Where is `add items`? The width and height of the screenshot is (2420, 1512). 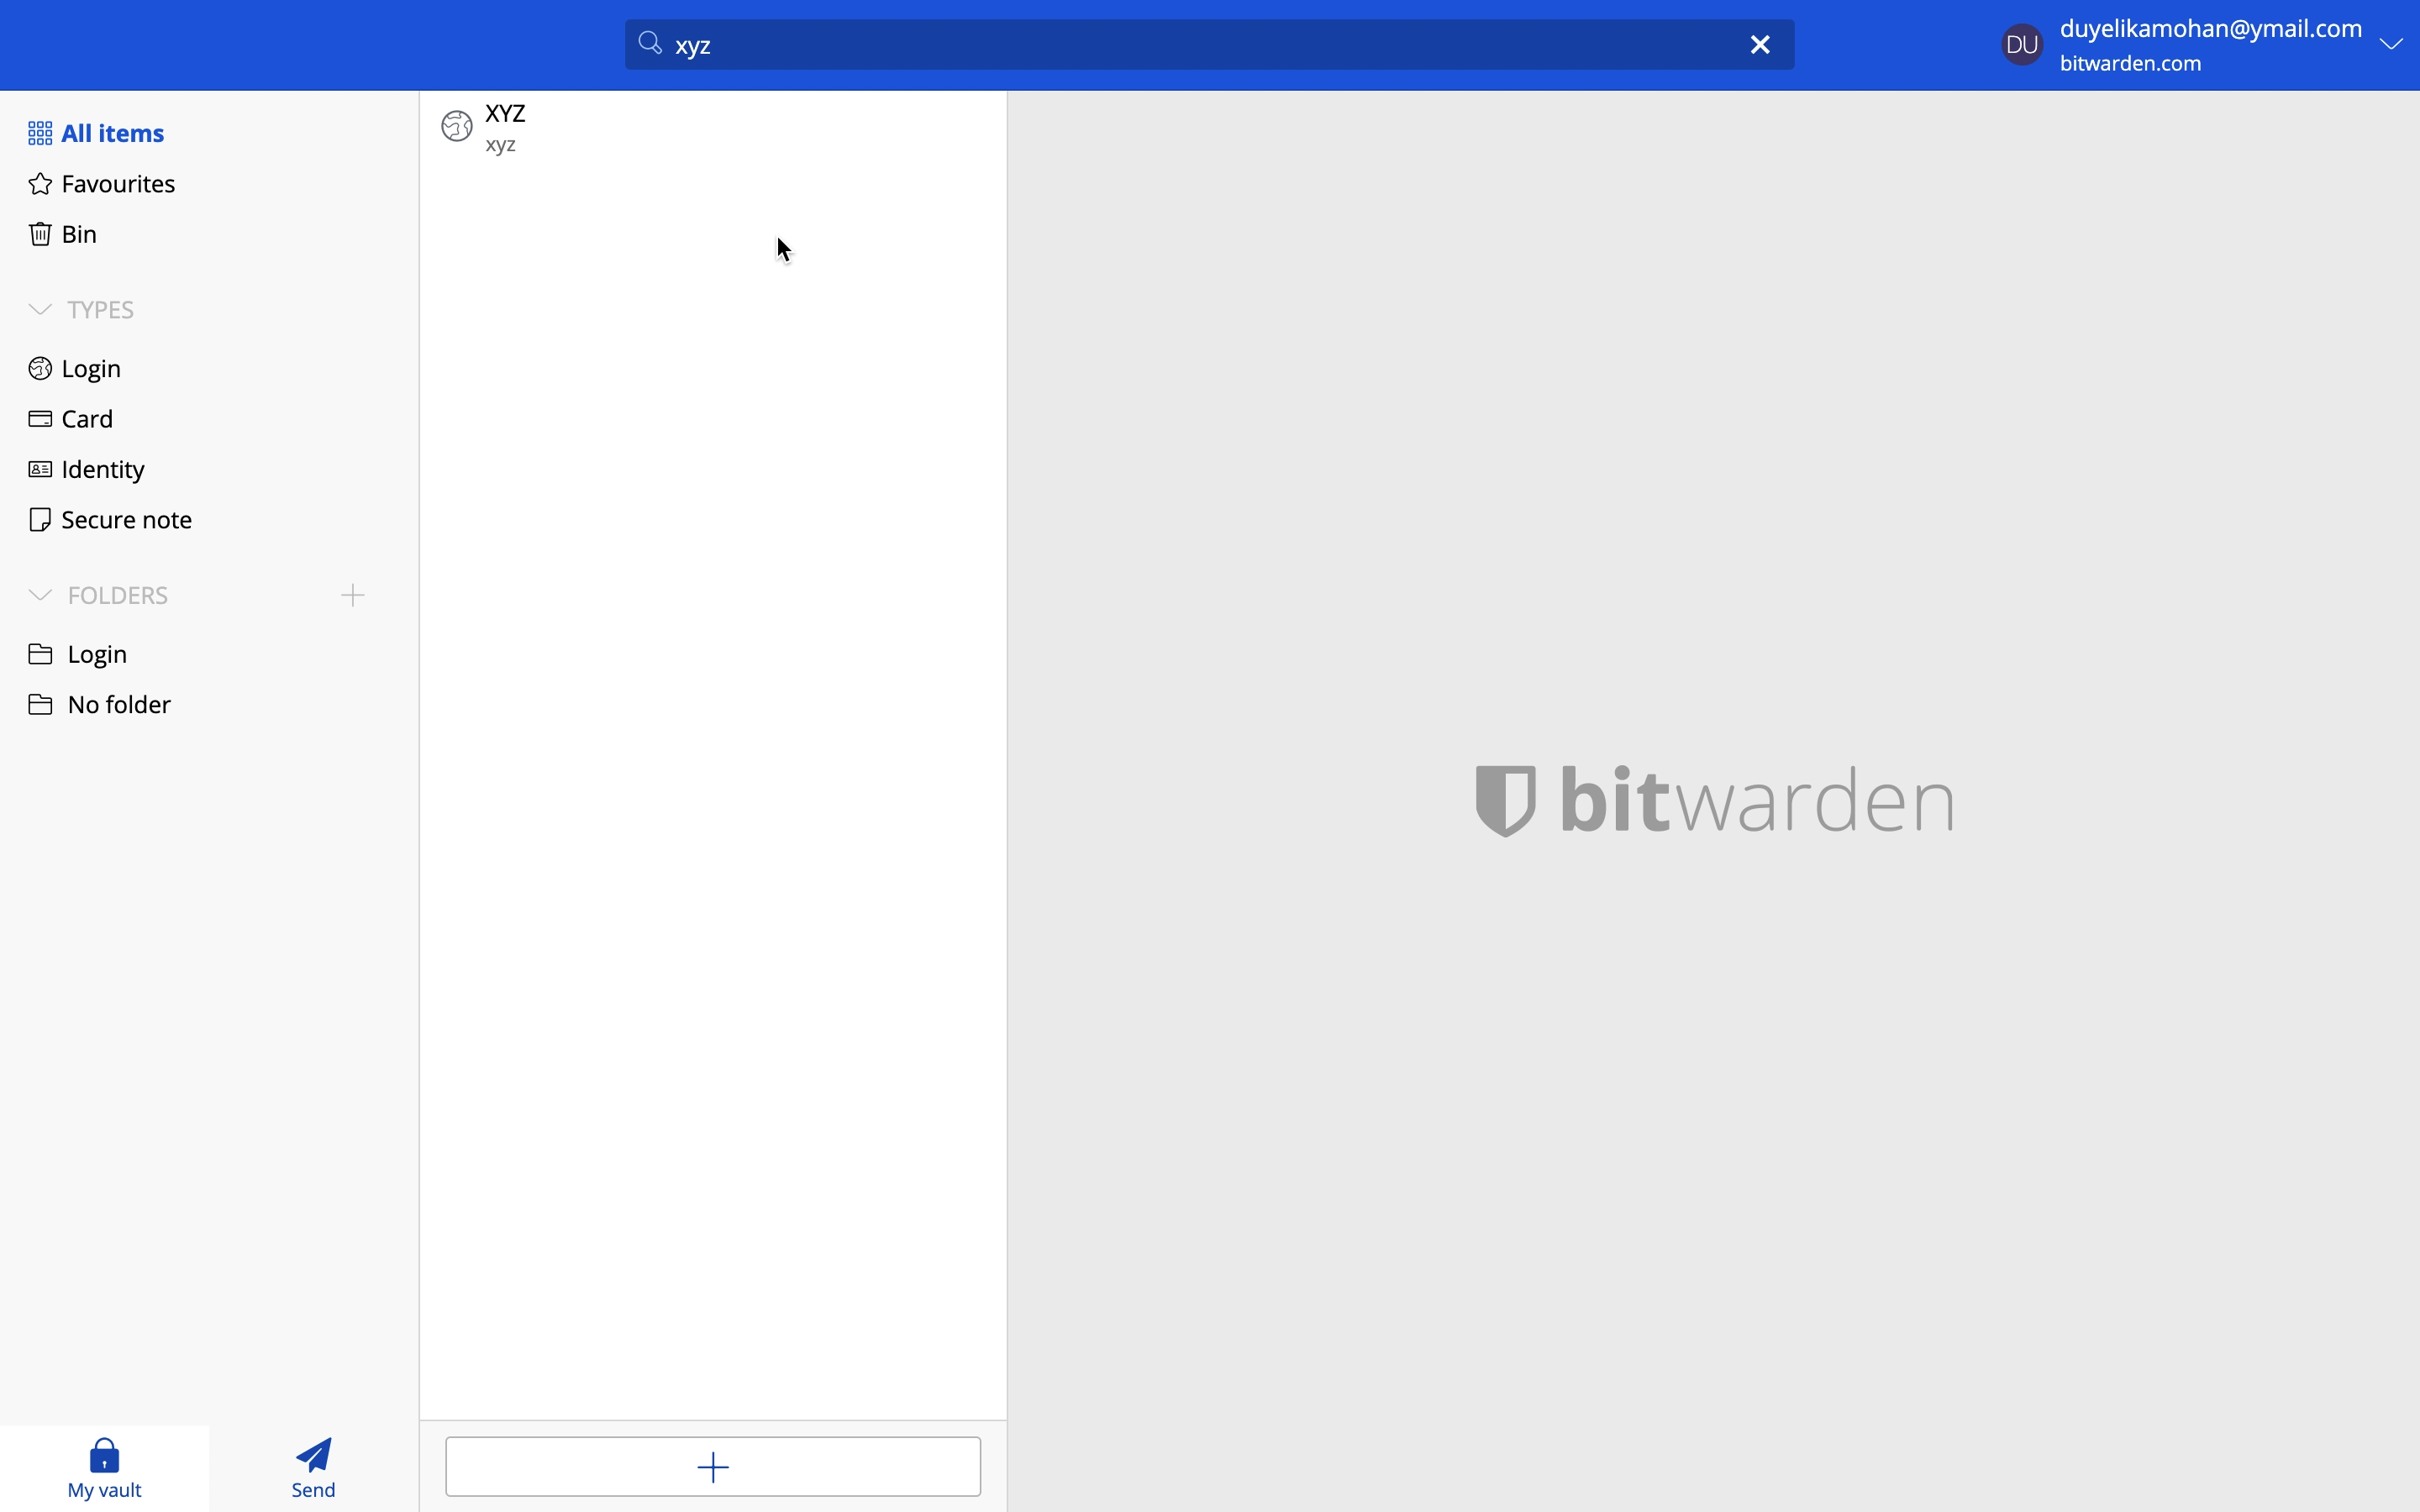
add items is located at coordinates (710, 1466).